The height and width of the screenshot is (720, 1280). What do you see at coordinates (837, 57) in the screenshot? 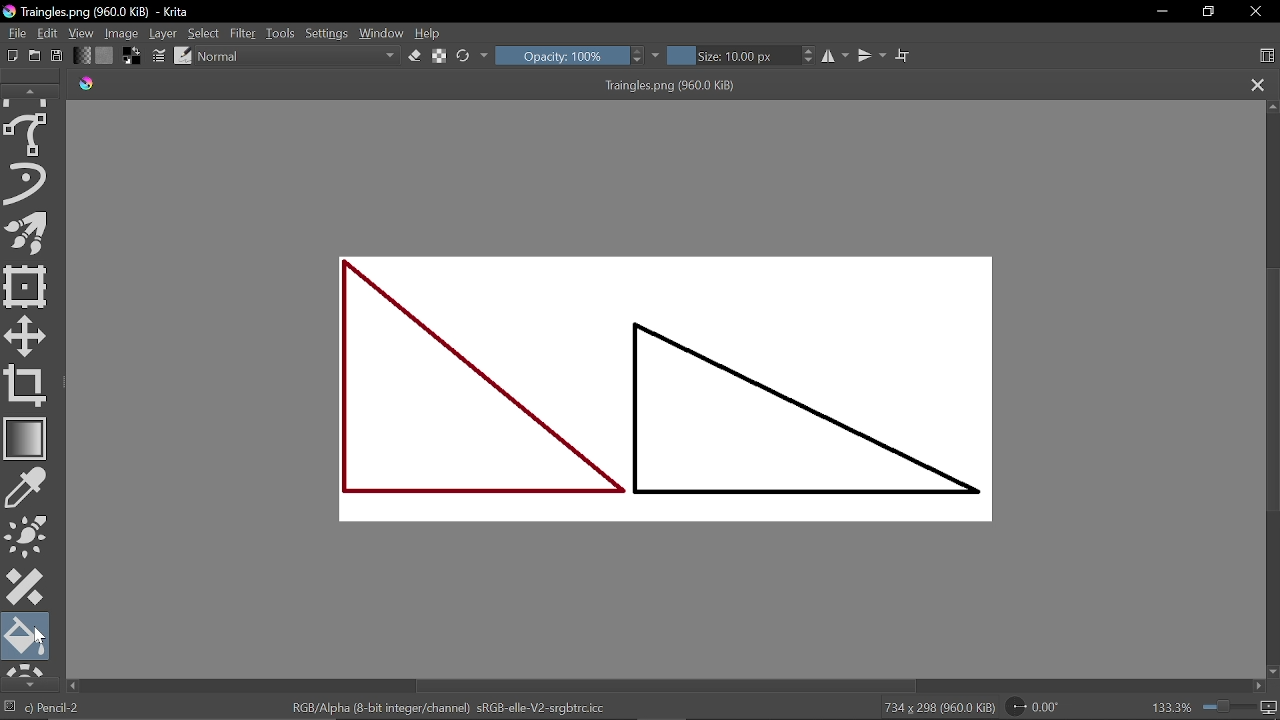
I see `Horizontal mirror tool` at bounding box center [837, 57].